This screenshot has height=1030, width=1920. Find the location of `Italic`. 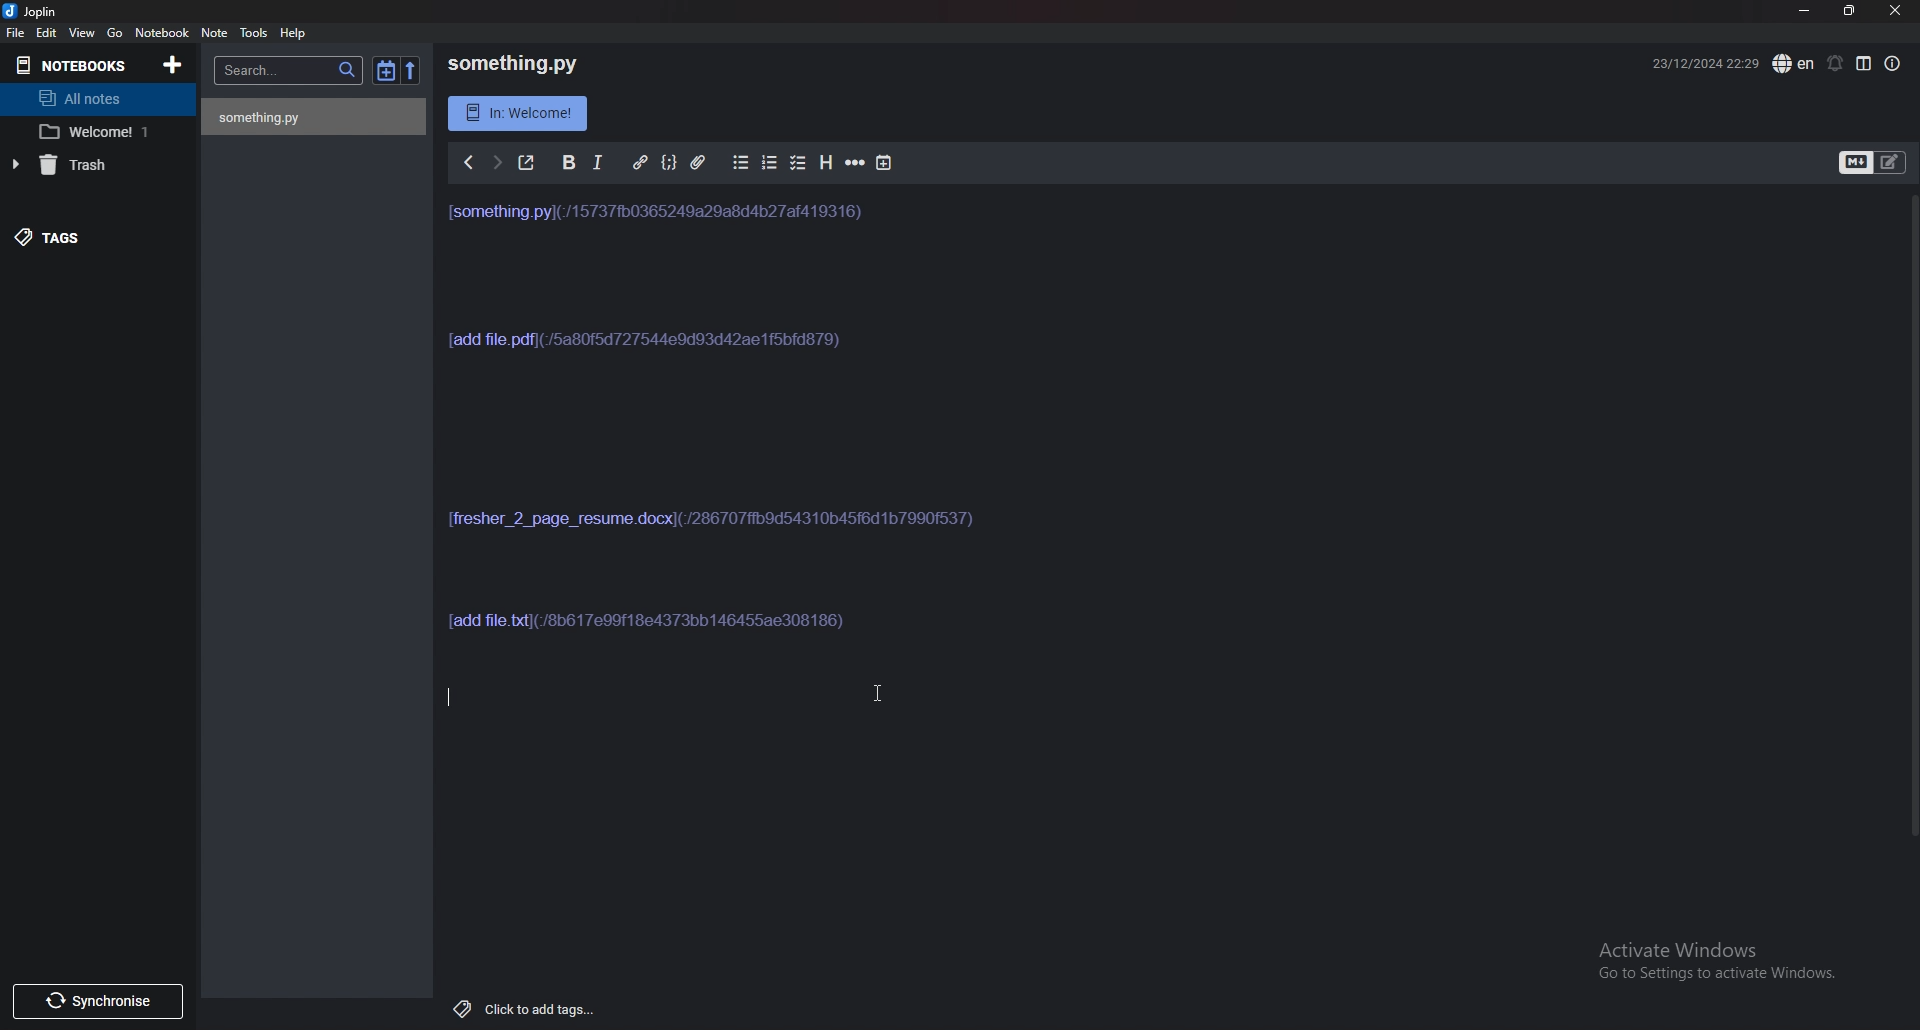

Italic is located at coordinates (600, 163).